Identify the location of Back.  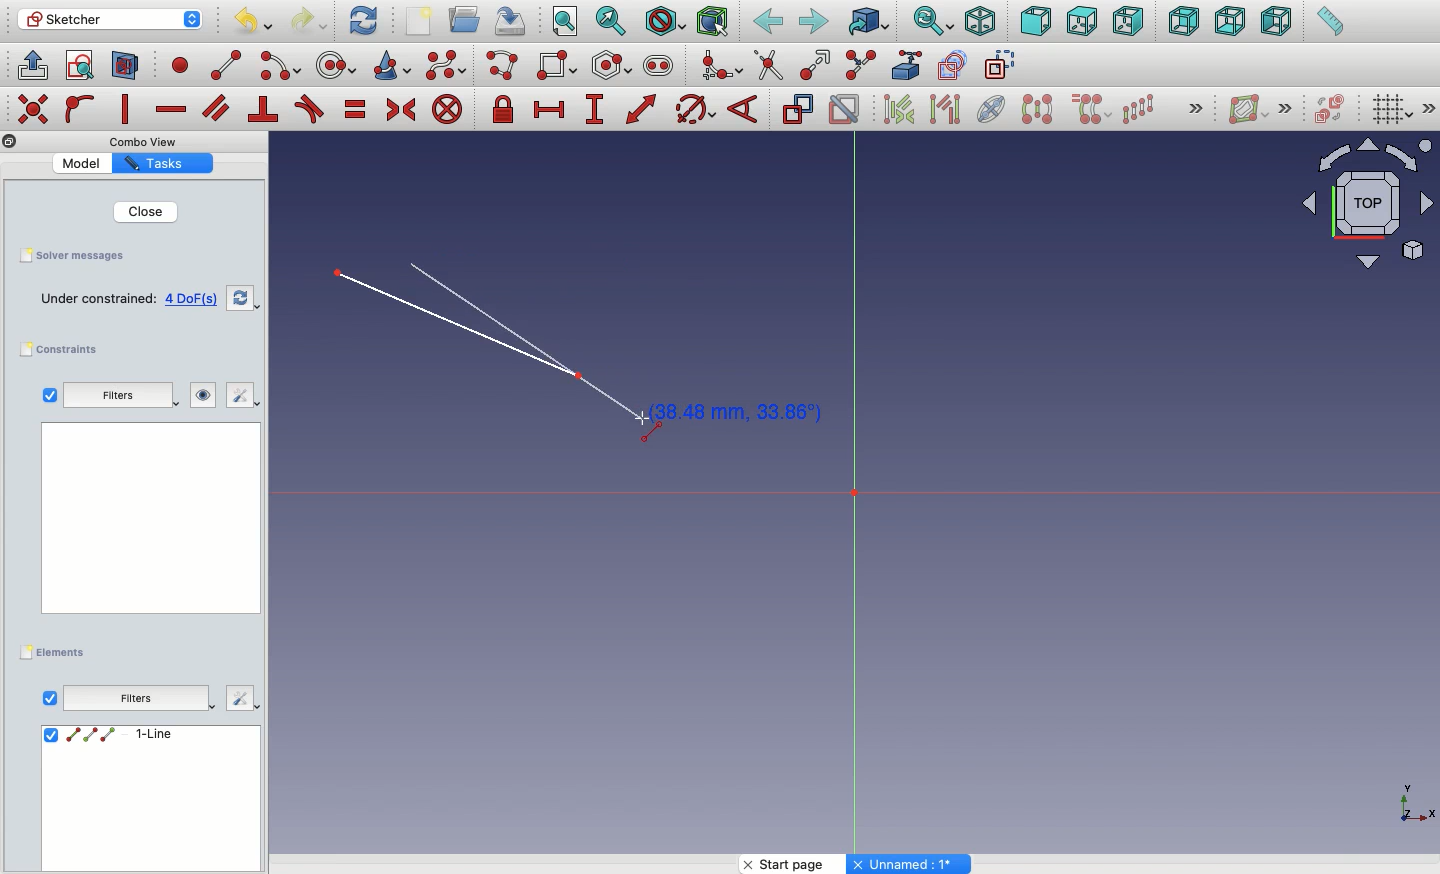
(767, 23).